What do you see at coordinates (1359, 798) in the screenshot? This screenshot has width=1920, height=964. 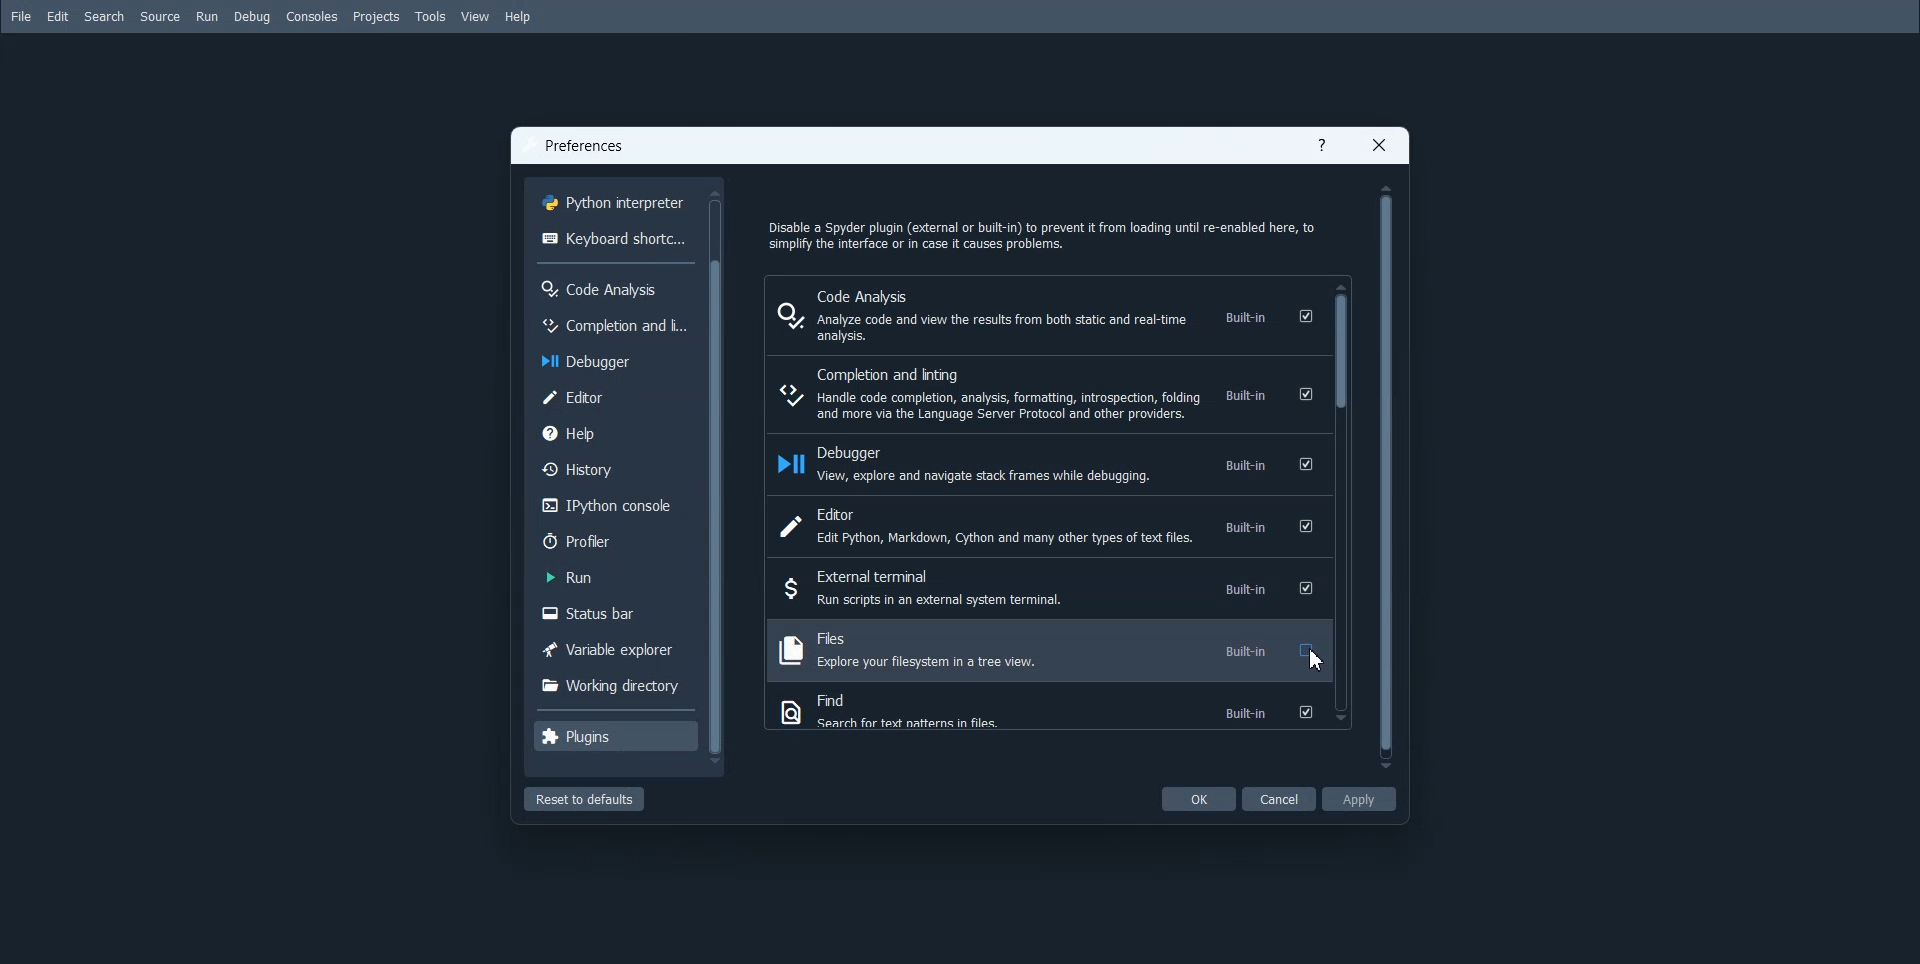 I see `Apply` at bounding box center [1359, 798].